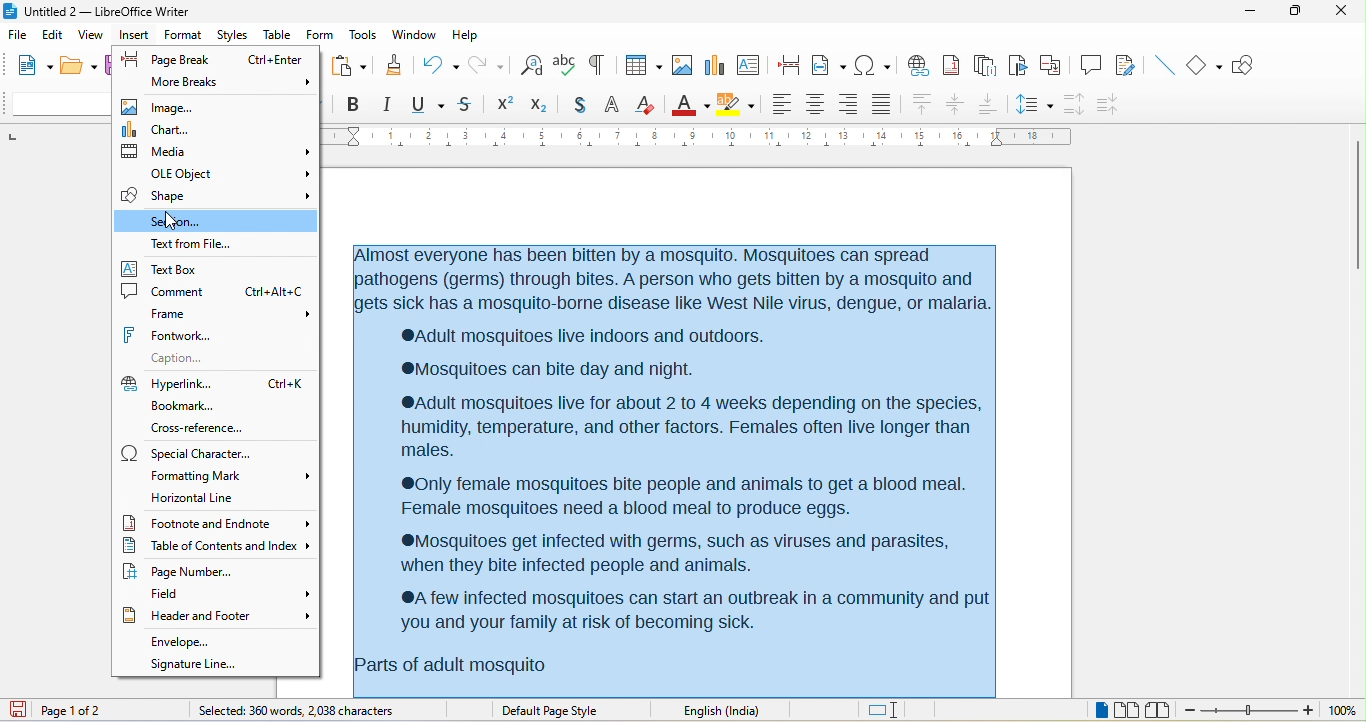  What do you see at coordinates (1158, 710) in the screenshot?
I see `book view` at bounding box center [1158, 710].